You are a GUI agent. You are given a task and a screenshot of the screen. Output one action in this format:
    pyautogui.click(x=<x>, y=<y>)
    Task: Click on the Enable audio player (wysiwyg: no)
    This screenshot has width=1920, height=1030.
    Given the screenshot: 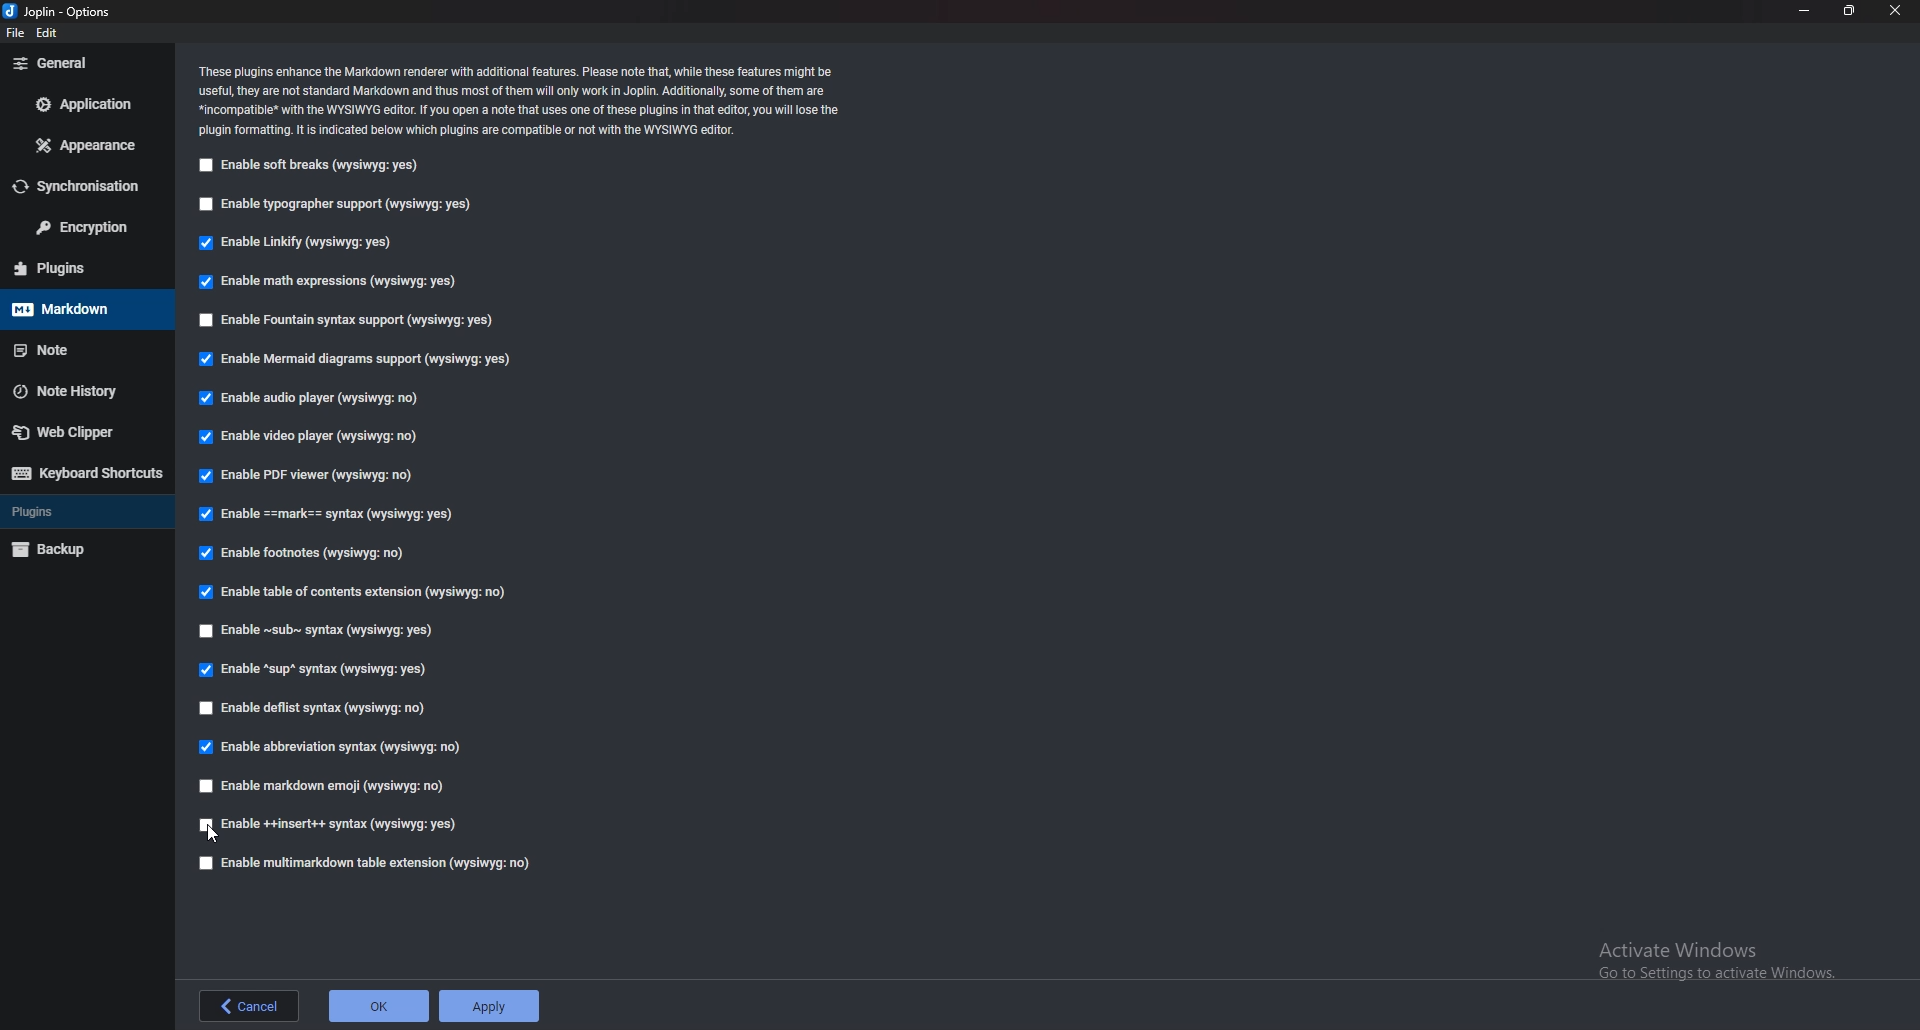 What is the action you would take?
    pyautogui.click(x=316, y=397)
    